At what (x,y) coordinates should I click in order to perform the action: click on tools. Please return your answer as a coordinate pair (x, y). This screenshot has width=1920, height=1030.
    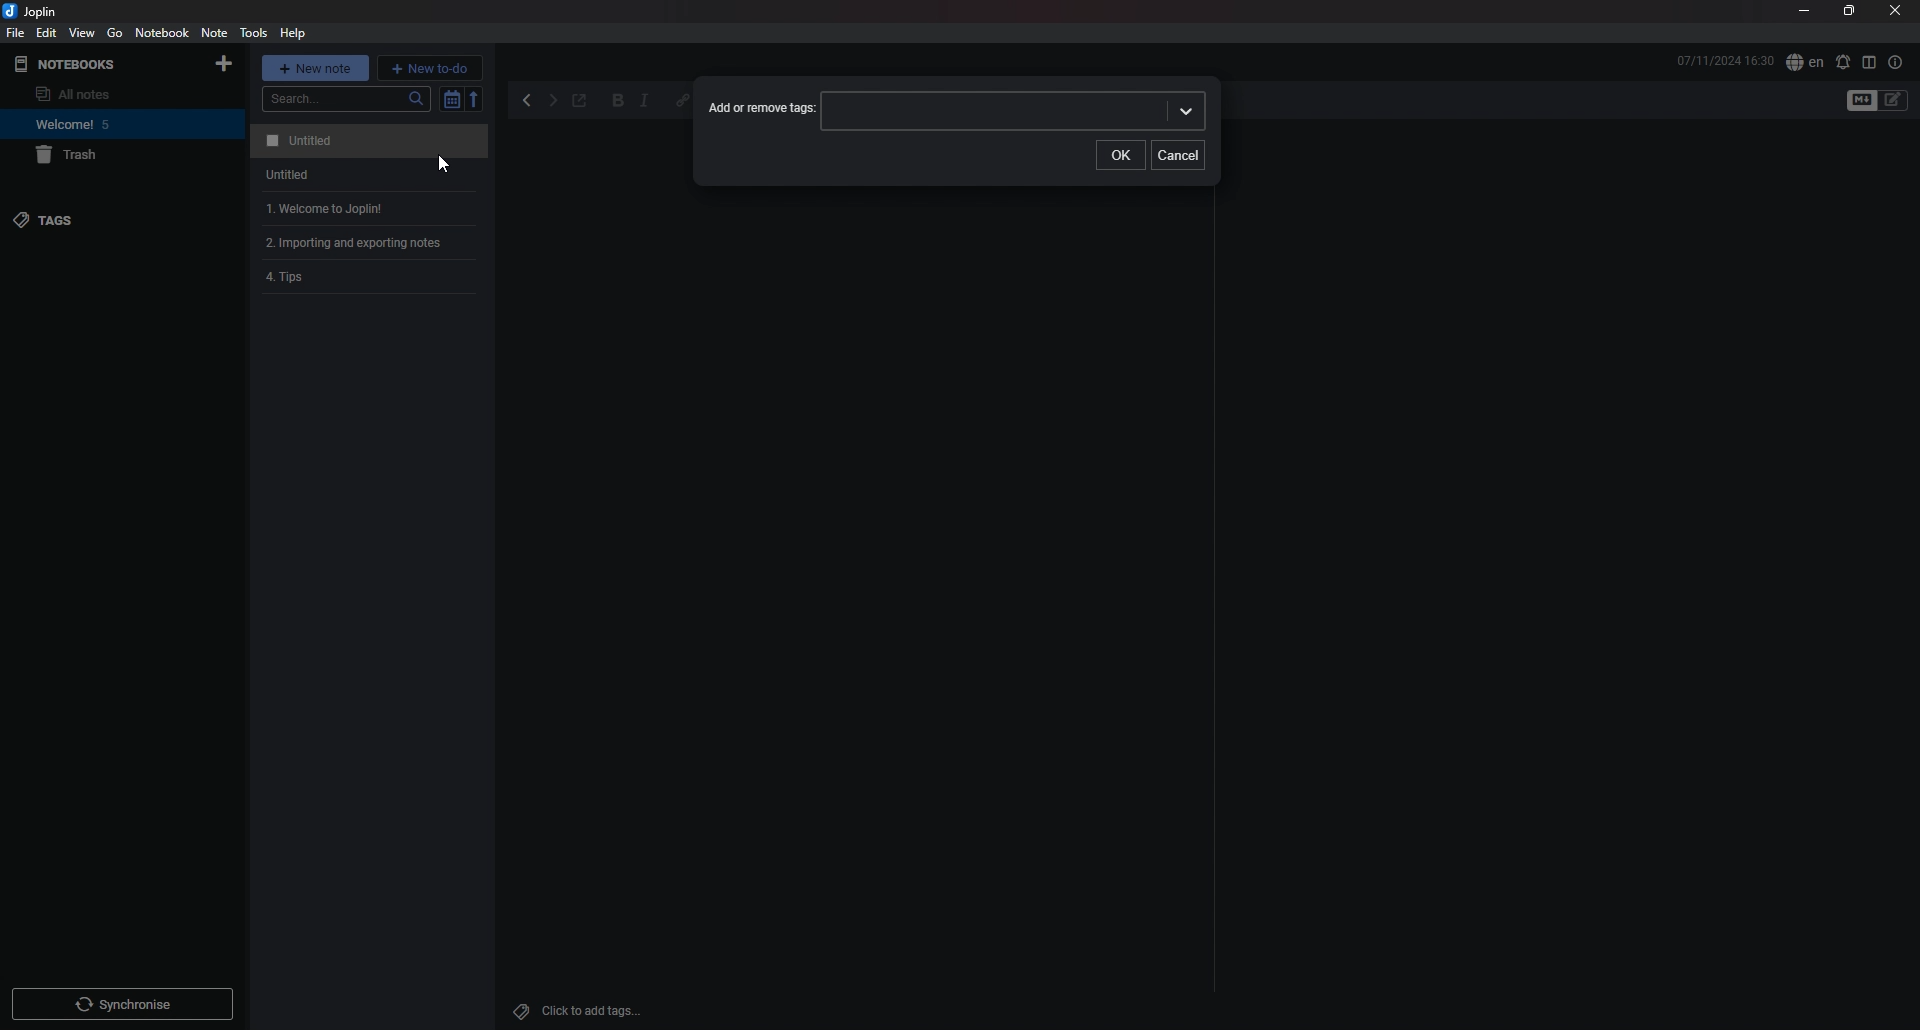
    Looking at the image, I should click on (252, 33).